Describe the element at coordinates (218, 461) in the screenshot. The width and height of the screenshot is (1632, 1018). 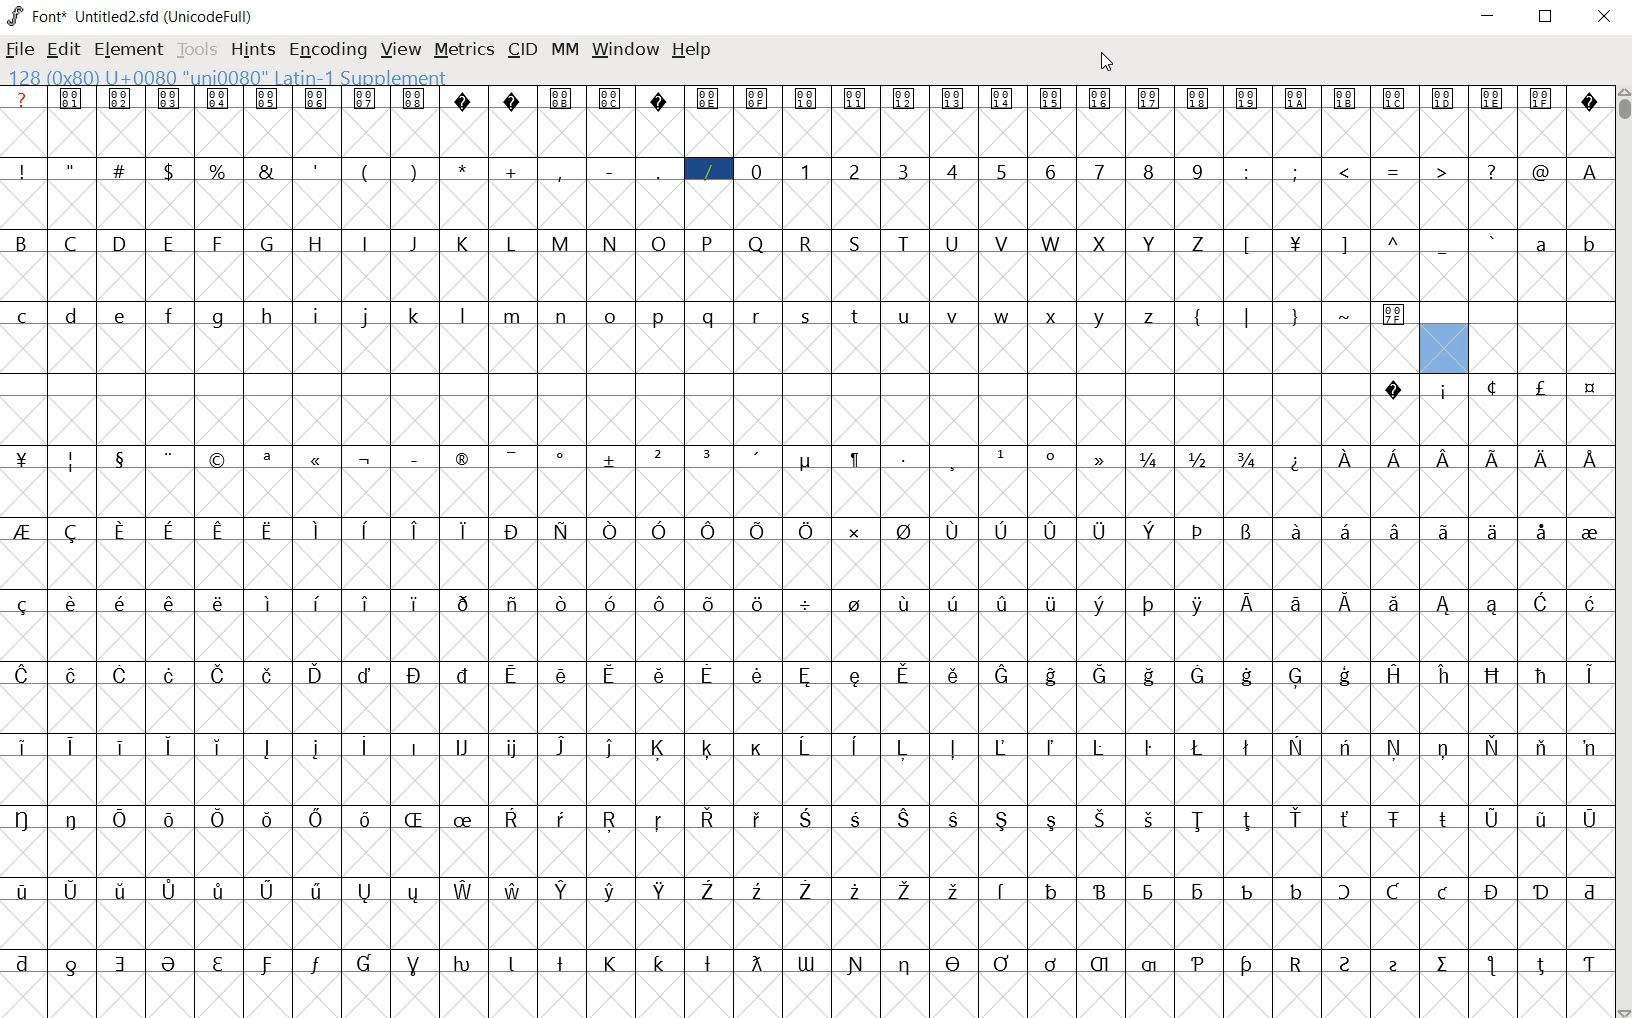
I see `glyph` at that location.